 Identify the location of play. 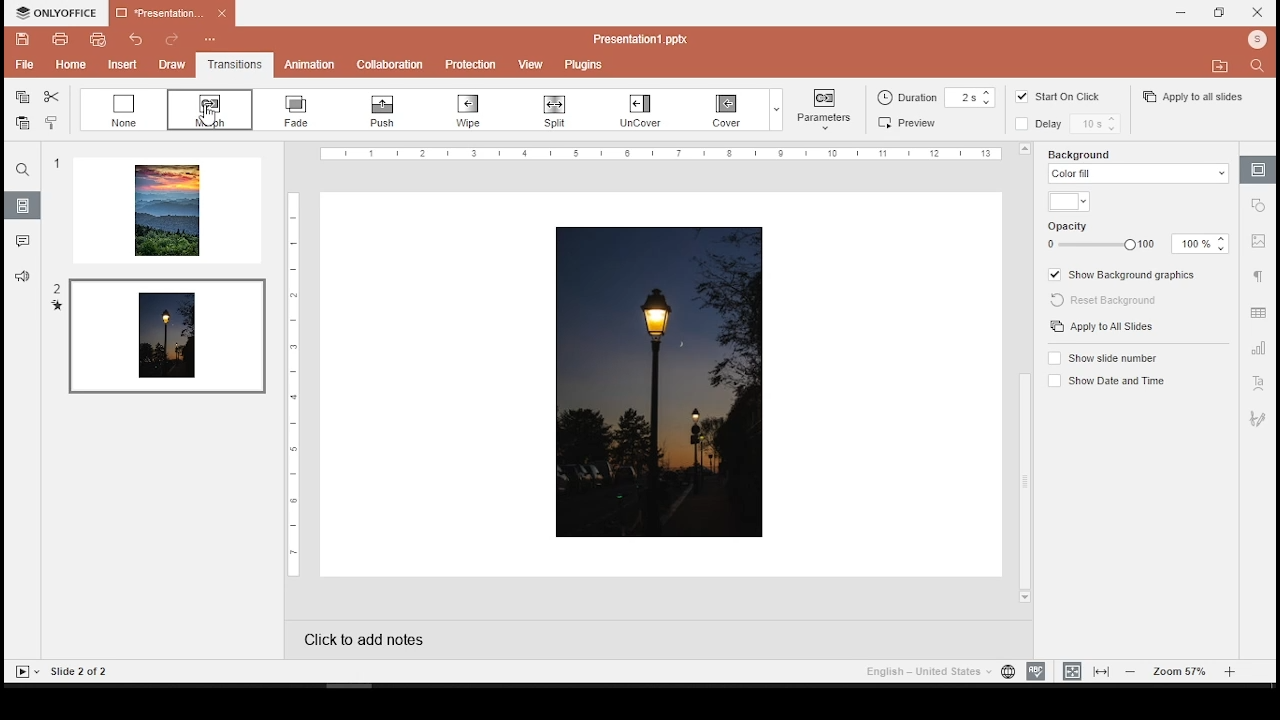
(27, 672).